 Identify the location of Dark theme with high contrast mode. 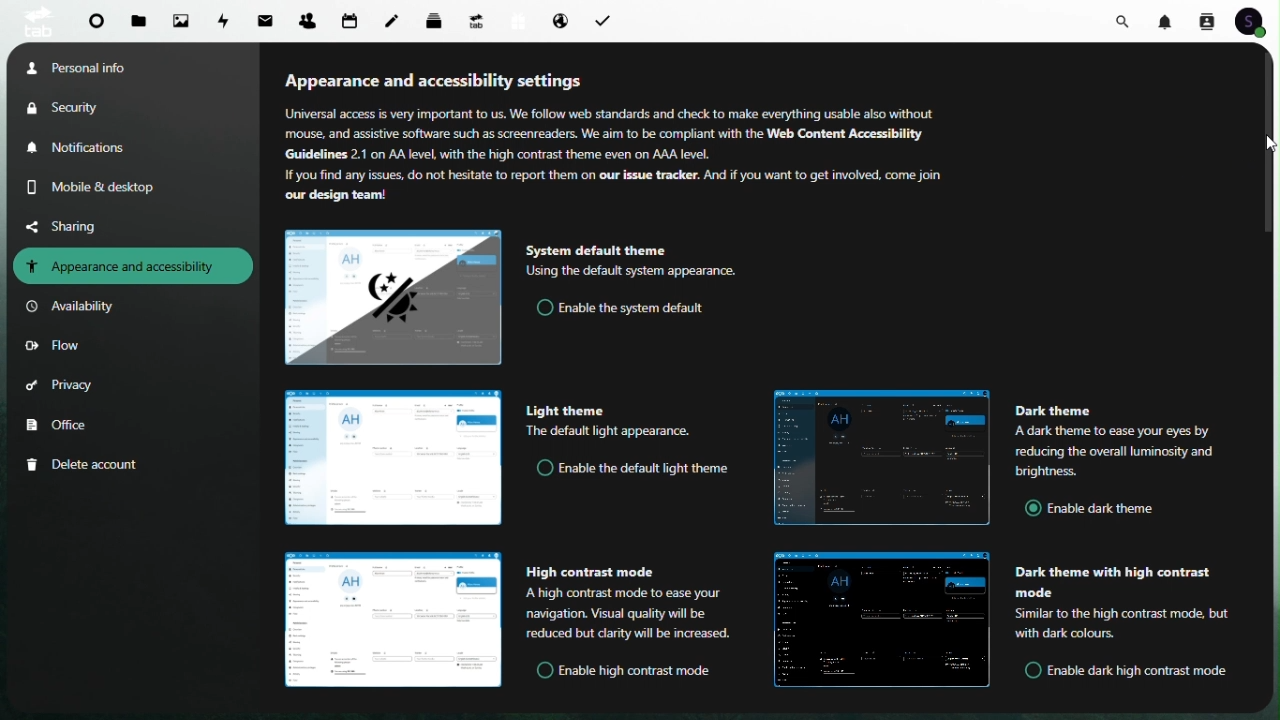
(883, 620).